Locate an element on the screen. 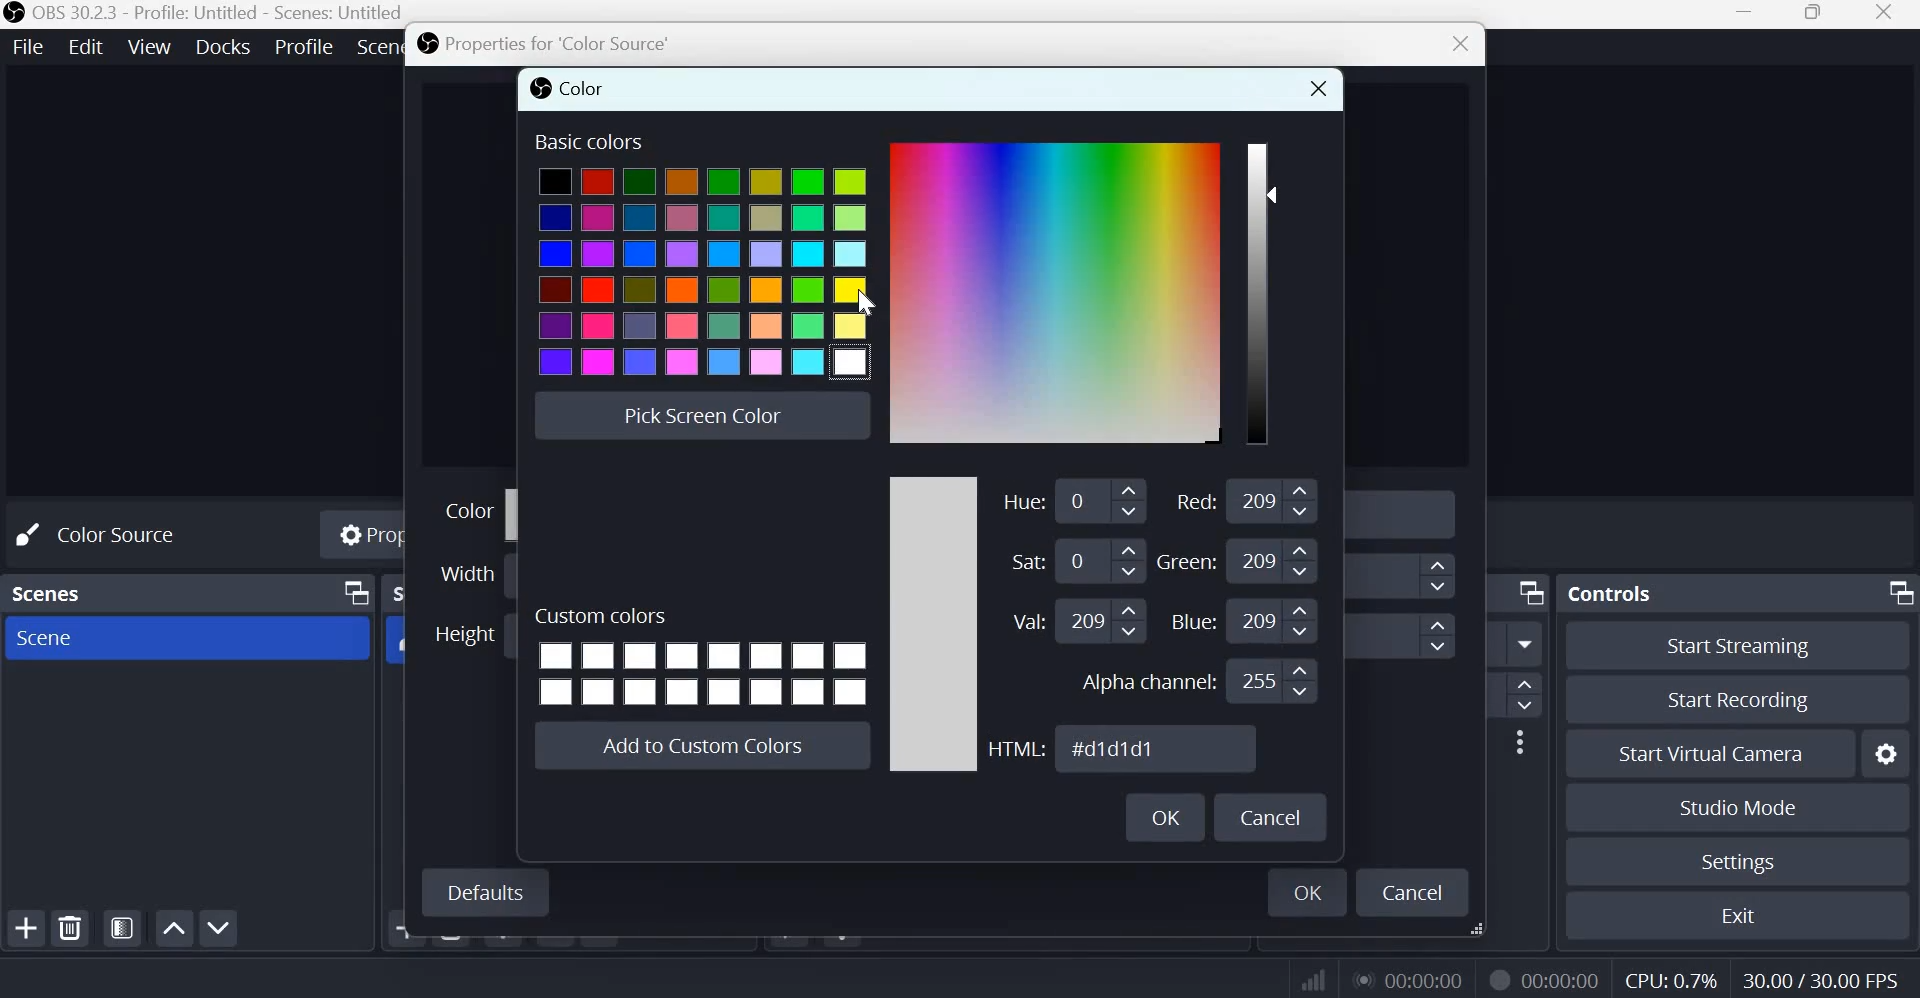 This screenshot has width=1920, height=998. Hue: is located at coordinates (1026, 501).